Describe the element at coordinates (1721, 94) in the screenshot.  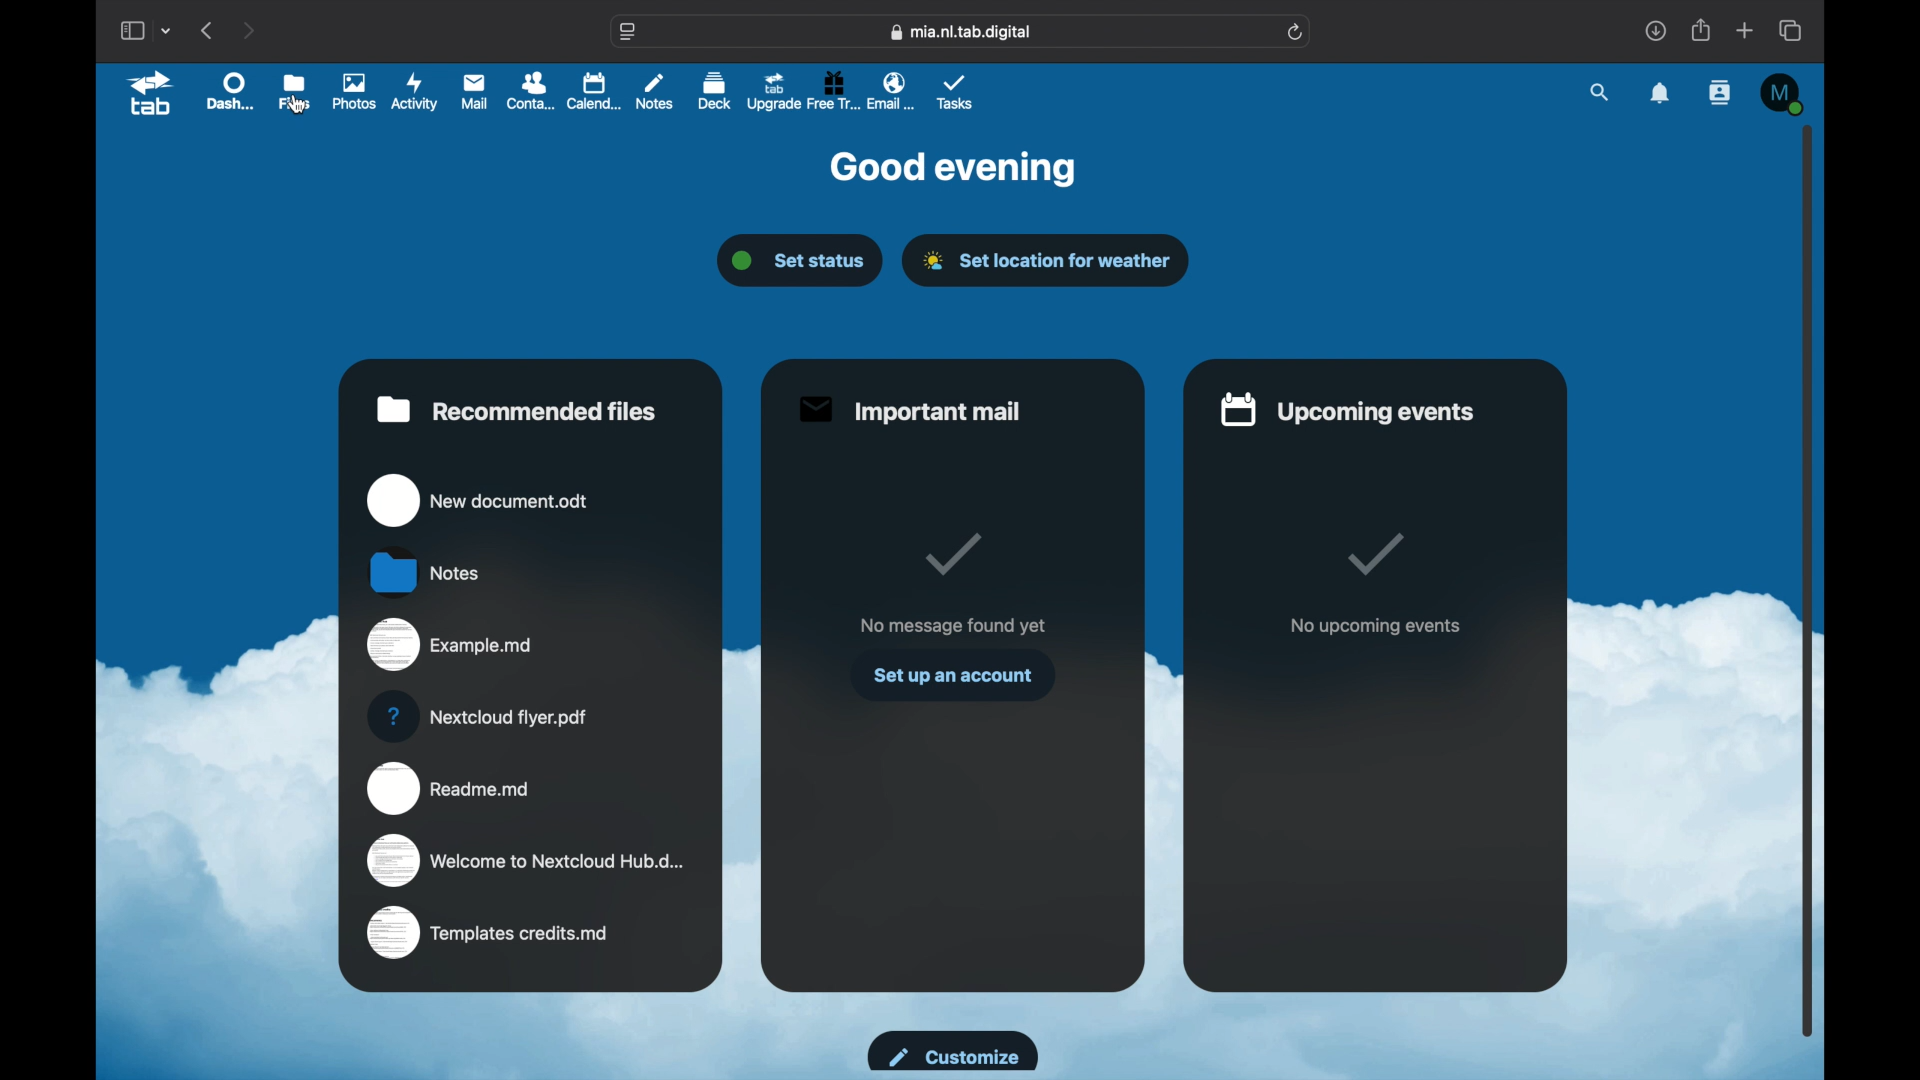
I see `contacts` at that location.